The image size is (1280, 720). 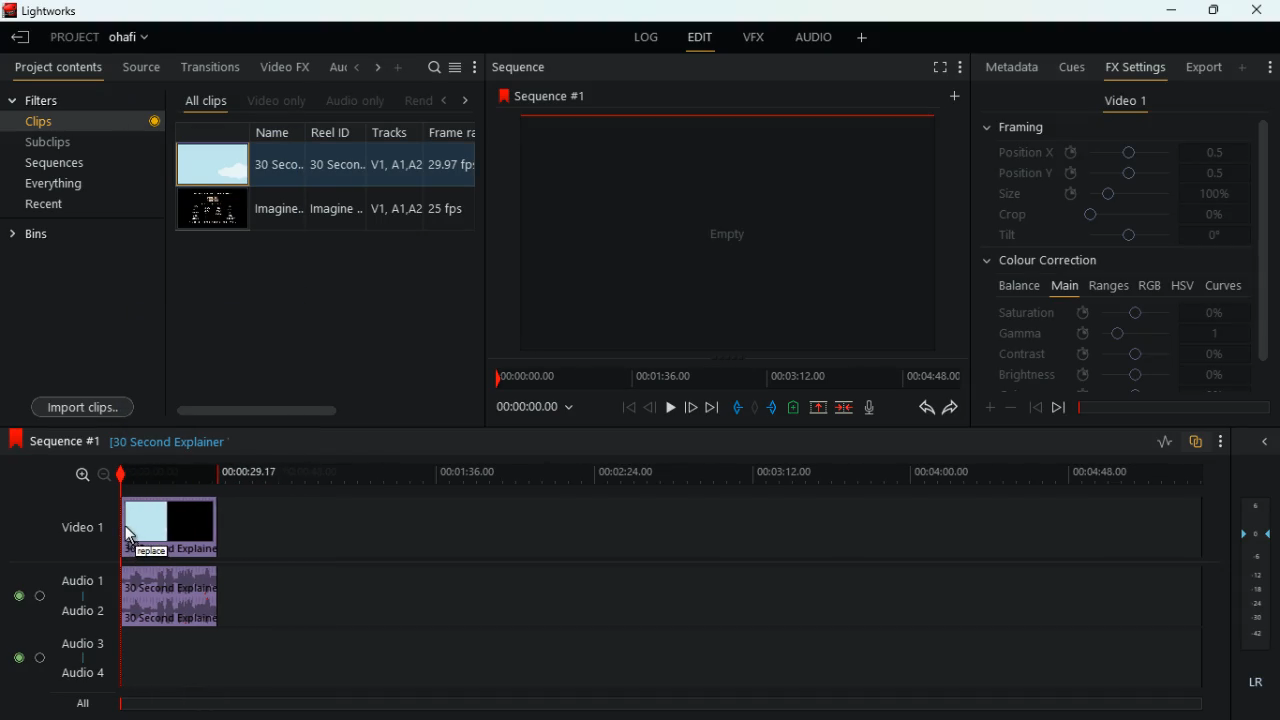 What do you see at coordinates (203, 102) in the screenshot?
I see `all clips` at bounding box center [203, 102].